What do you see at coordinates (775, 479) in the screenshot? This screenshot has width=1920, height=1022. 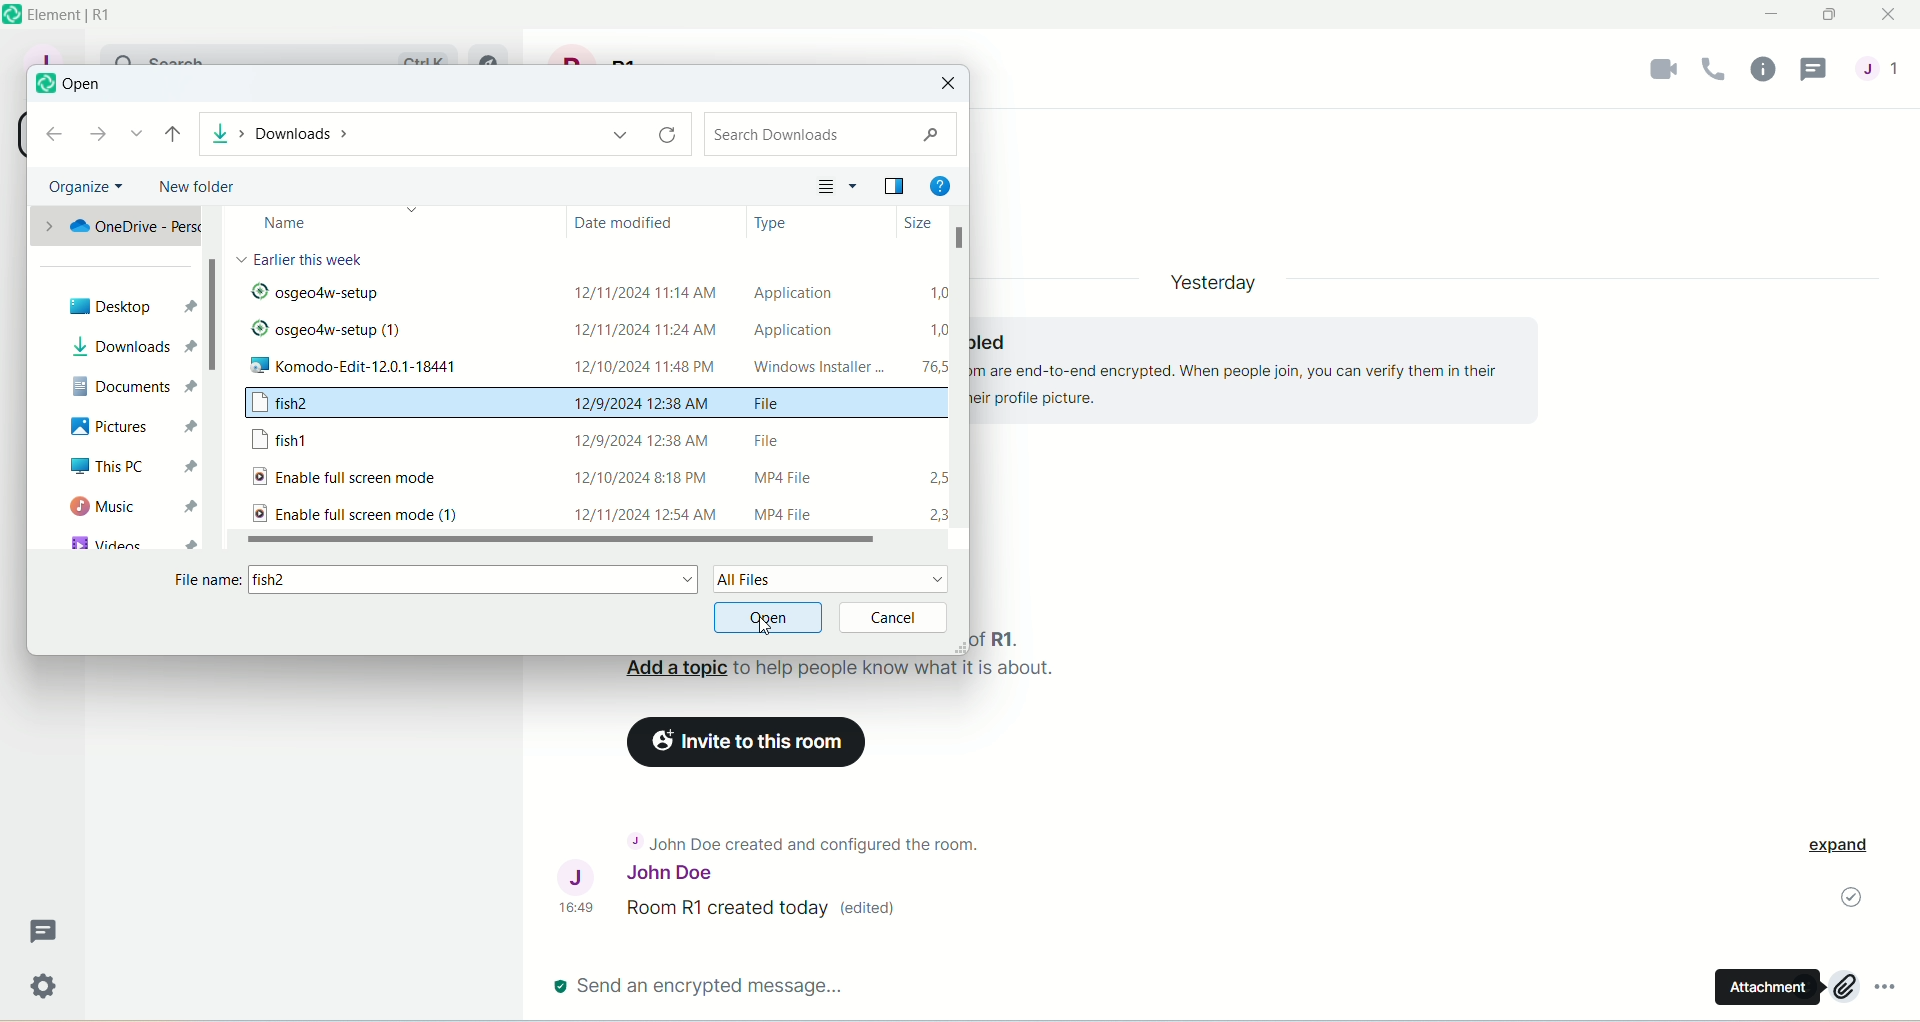 I see `Mp4 File` at bounding box center [775, 479].